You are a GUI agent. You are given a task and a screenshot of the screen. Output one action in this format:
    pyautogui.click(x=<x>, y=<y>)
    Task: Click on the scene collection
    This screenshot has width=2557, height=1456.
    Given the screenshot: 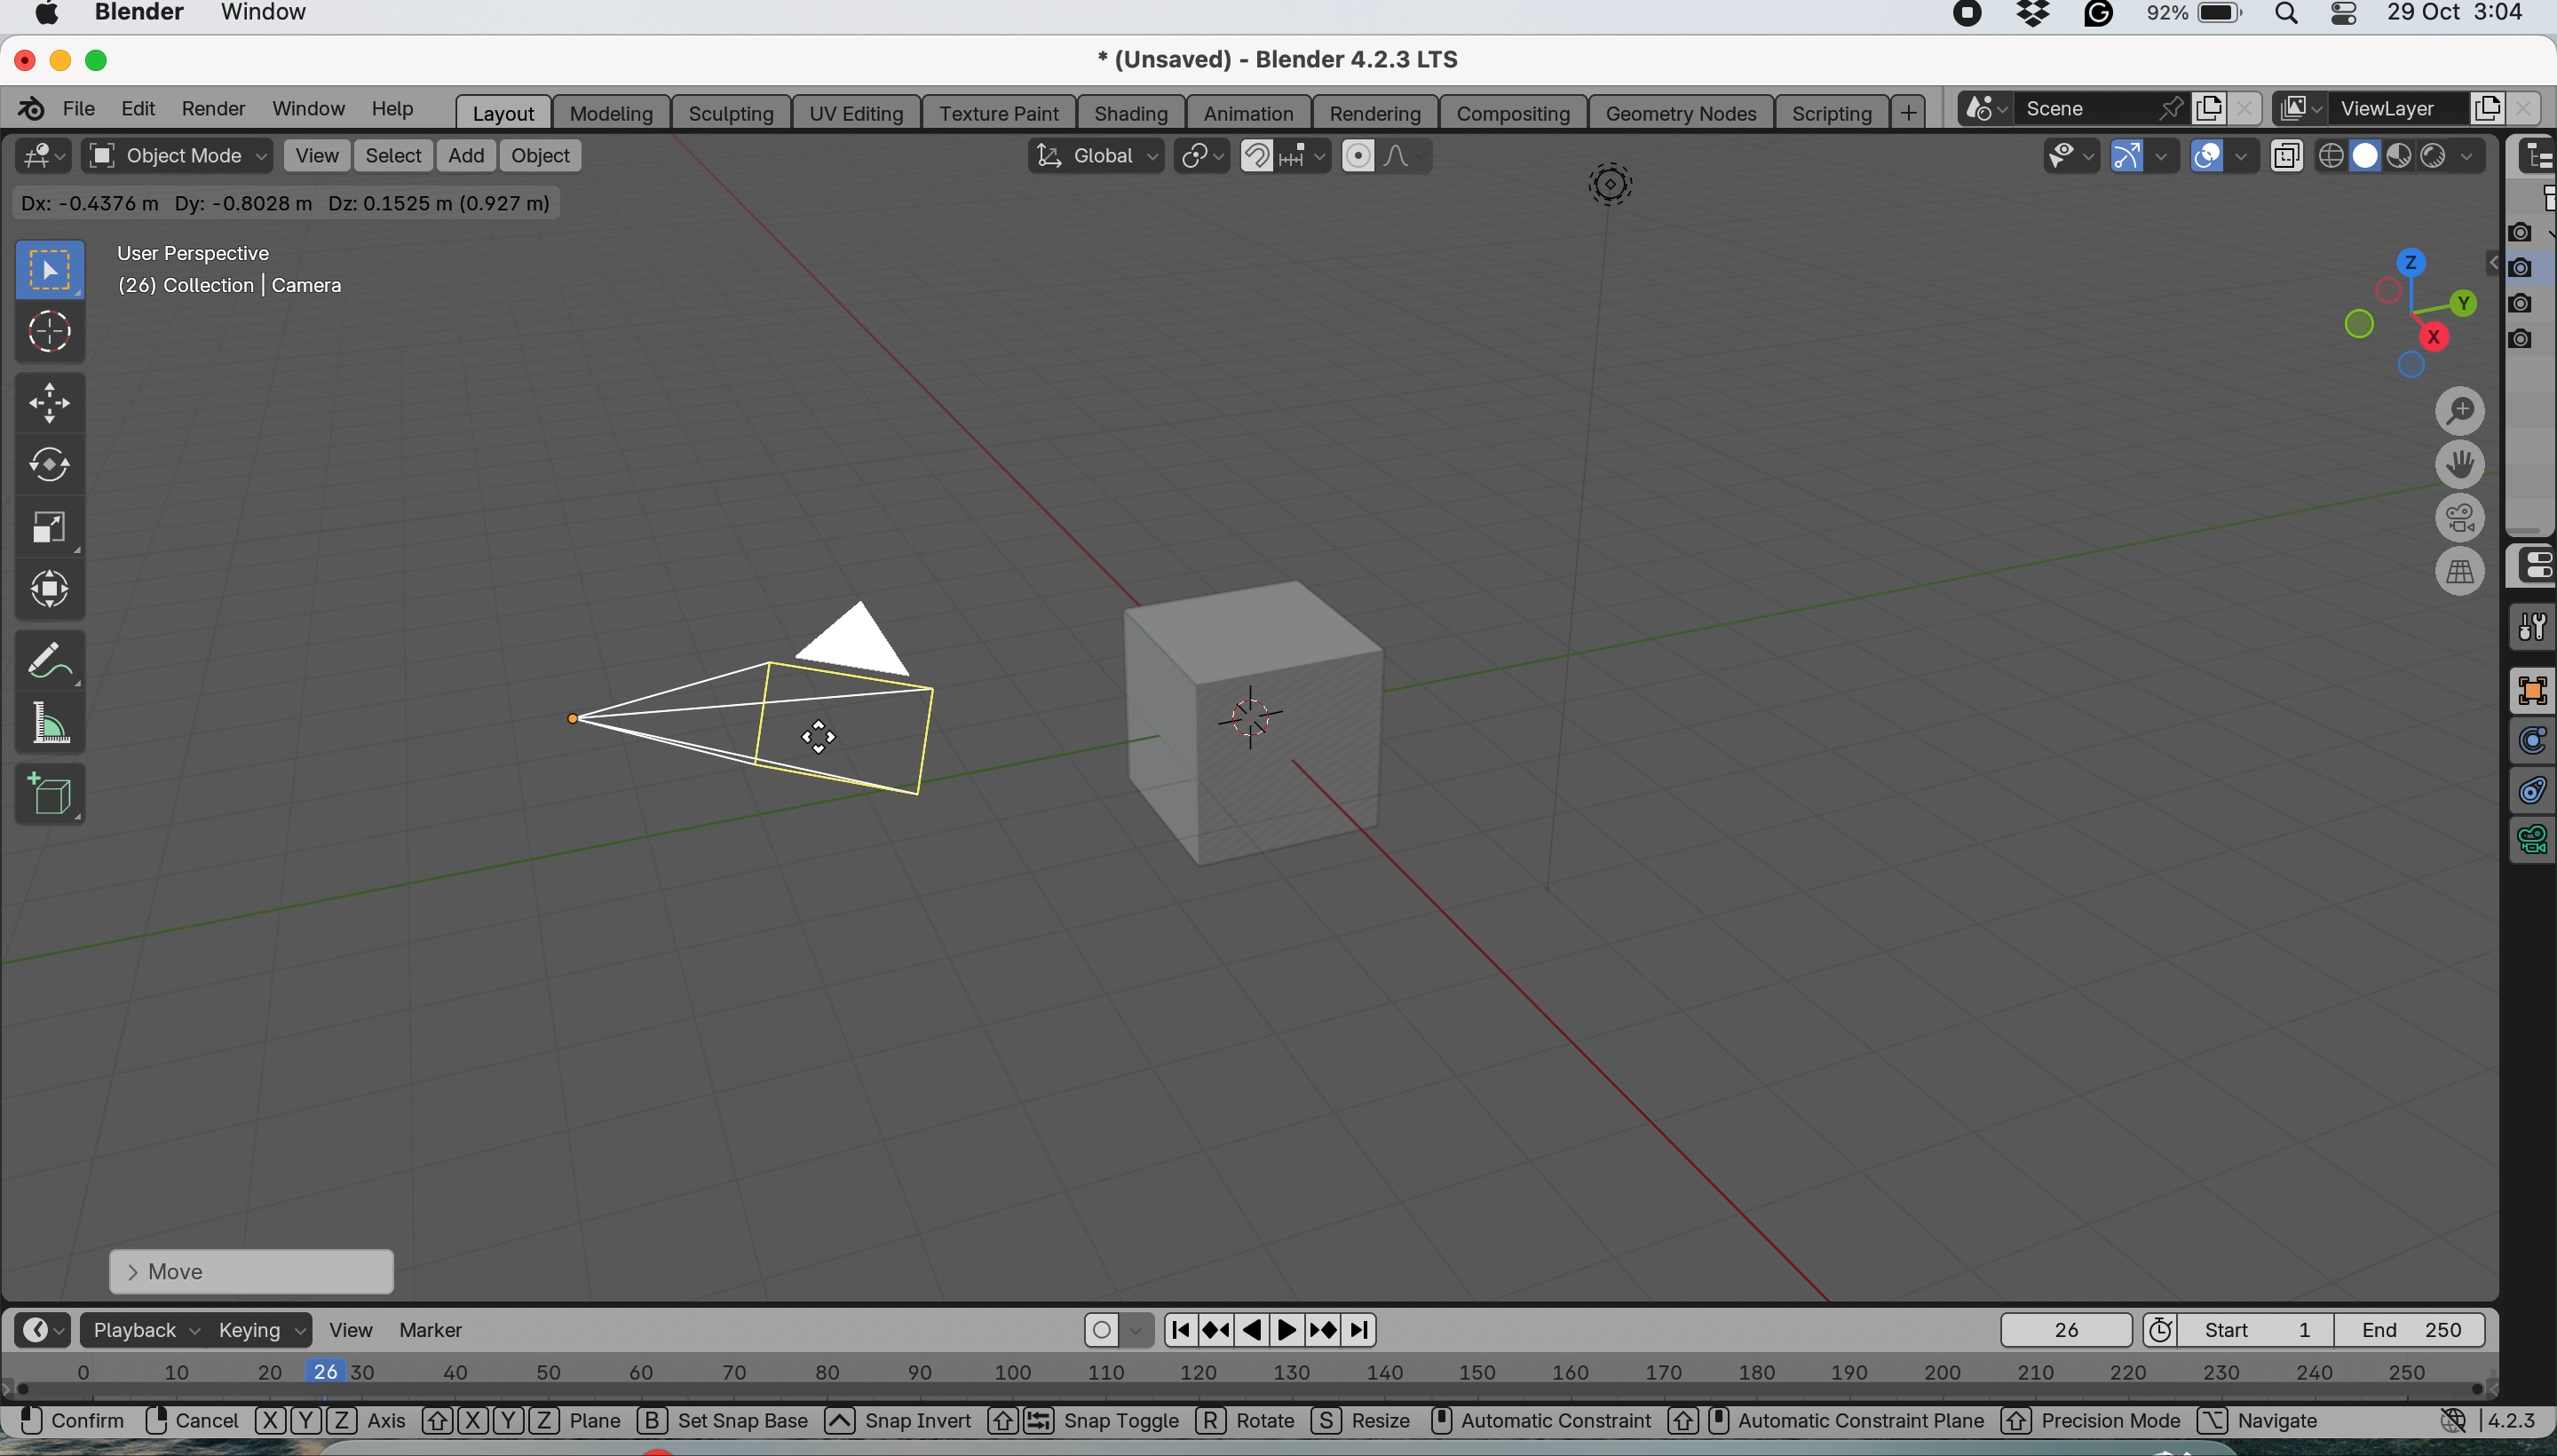 What is the action you would take?
    pyautogui.click(x=2533, y=201)
    